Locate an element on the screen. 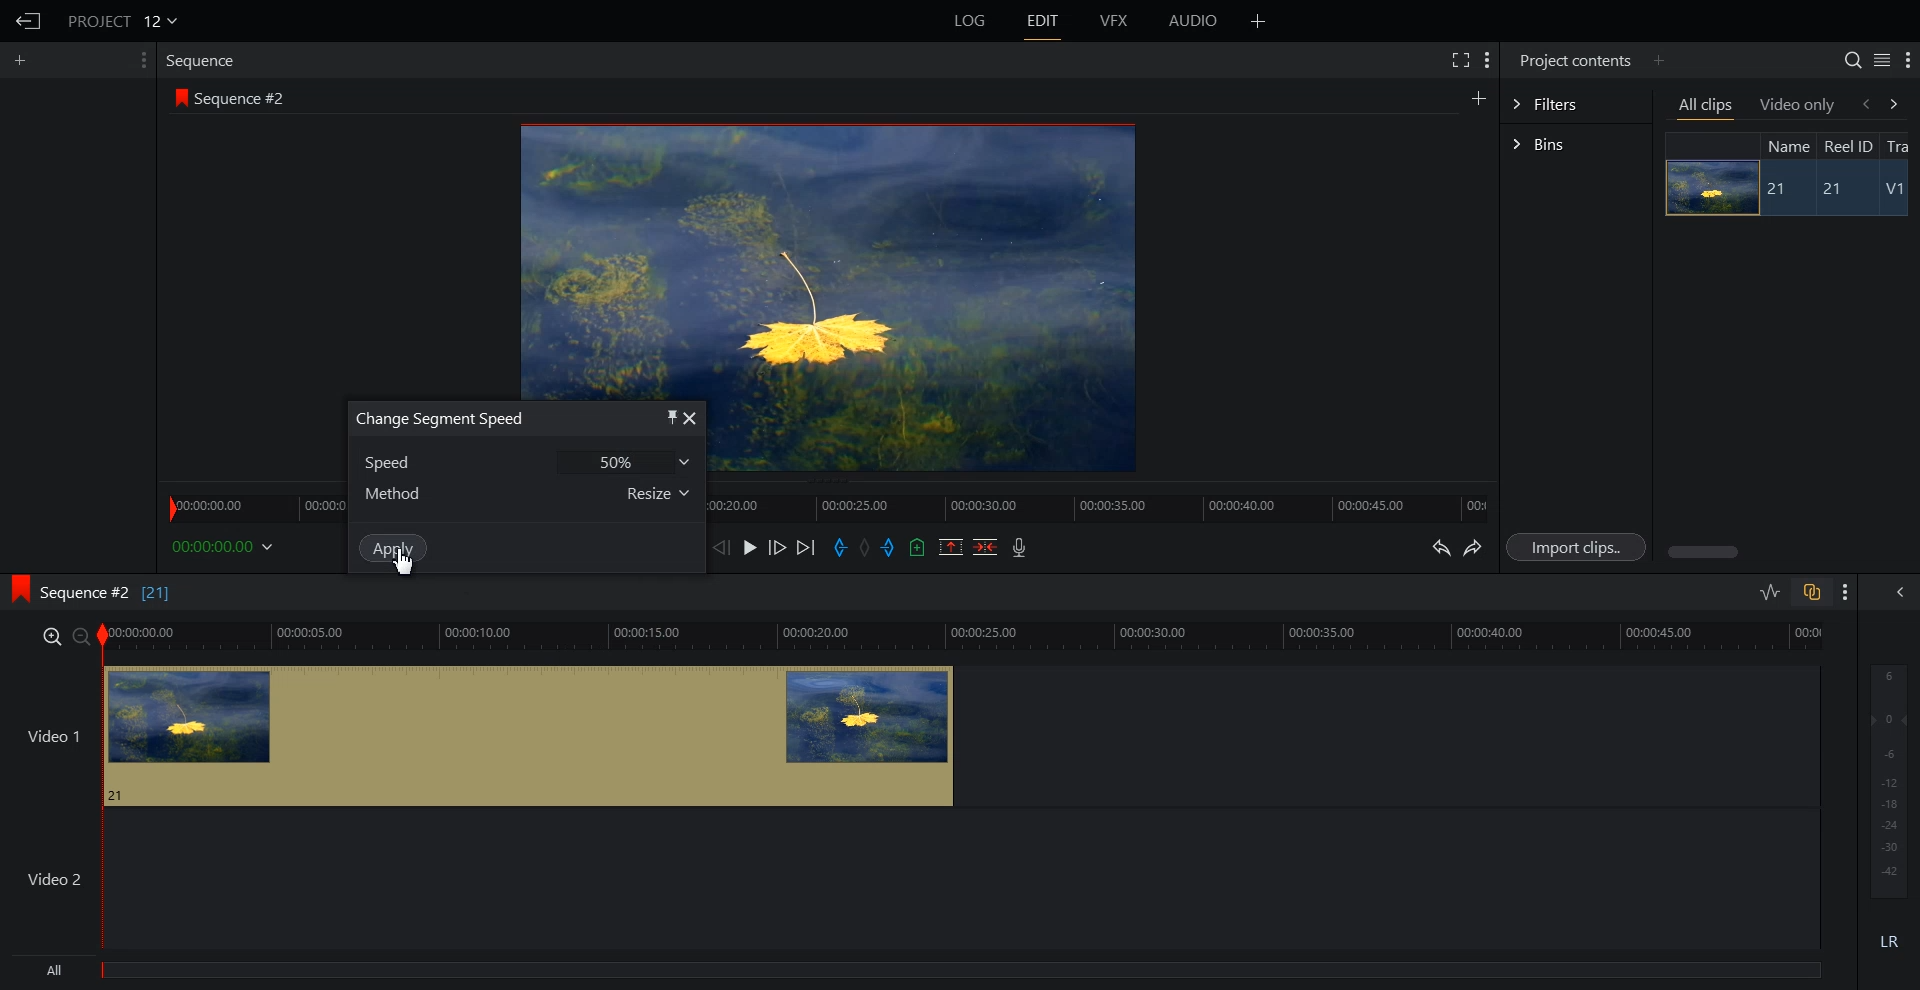  Resize is located at coordinates (653, 497).